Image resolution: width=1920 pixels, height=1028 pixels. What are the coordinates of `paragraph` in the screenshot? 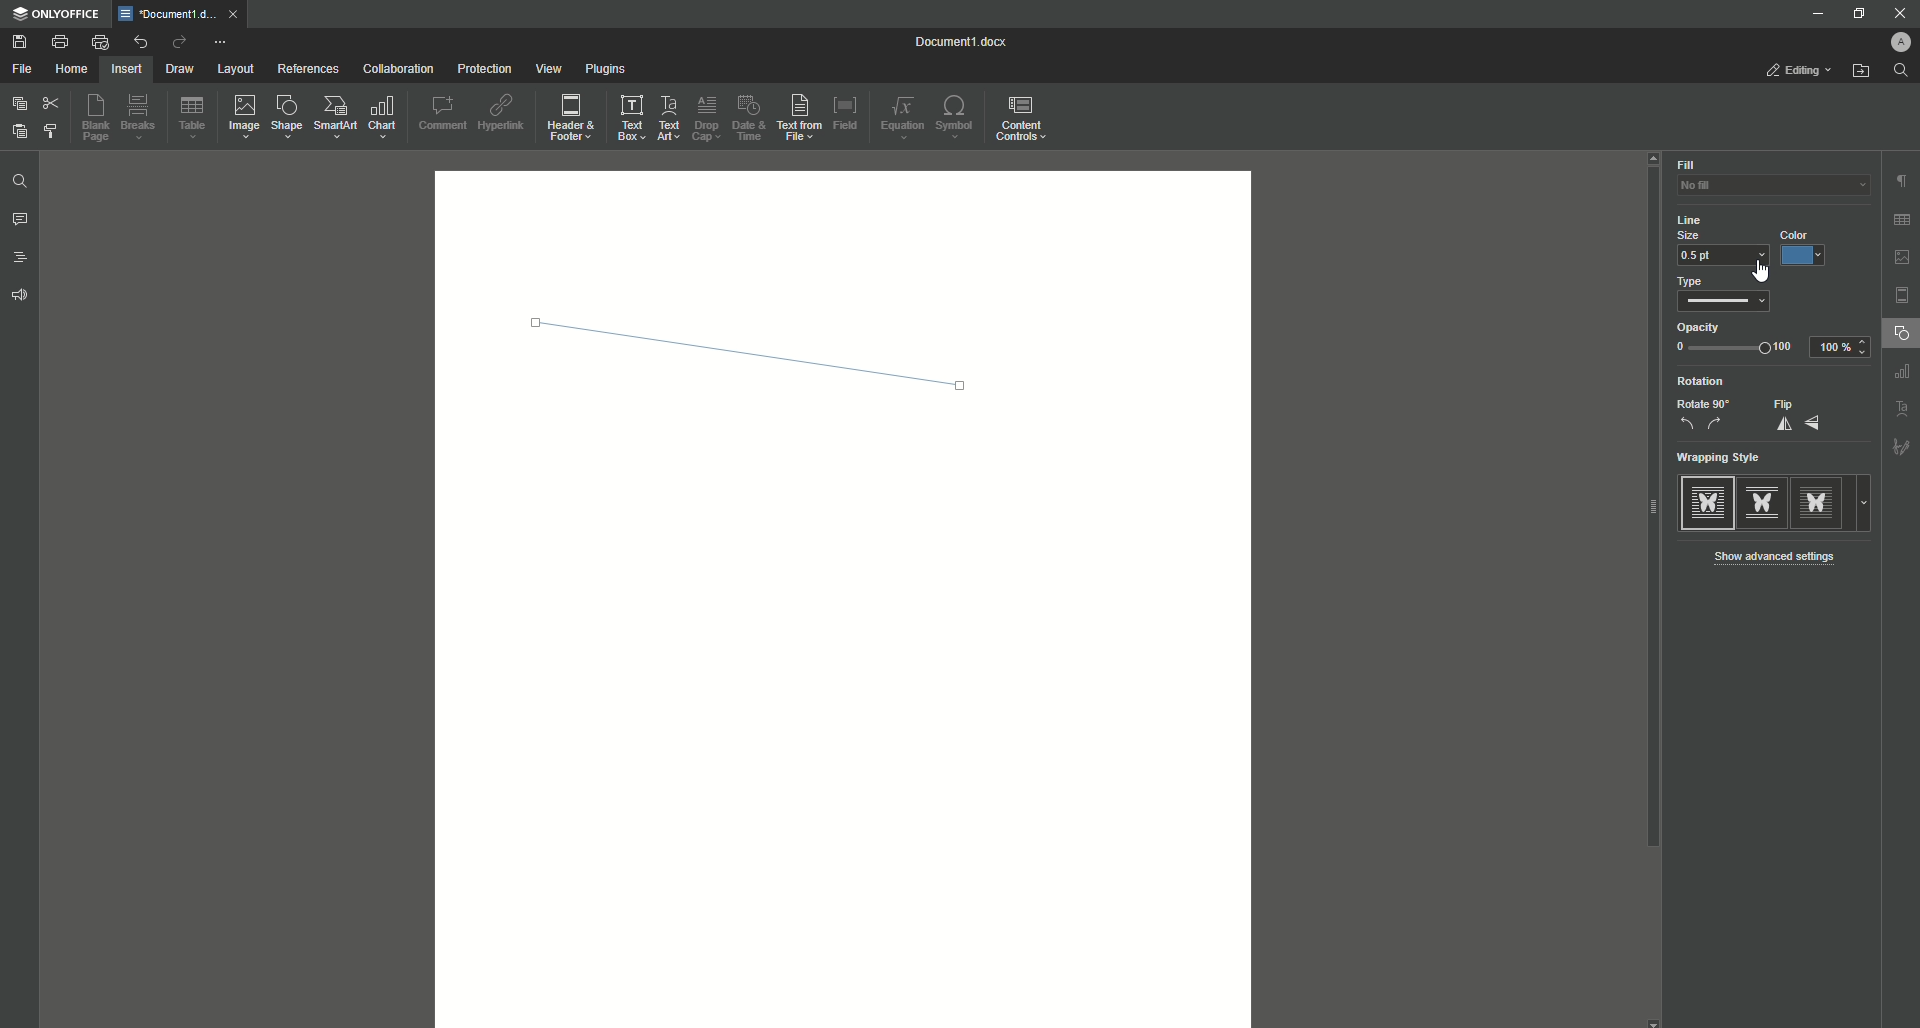 It's located at (1900, 175).